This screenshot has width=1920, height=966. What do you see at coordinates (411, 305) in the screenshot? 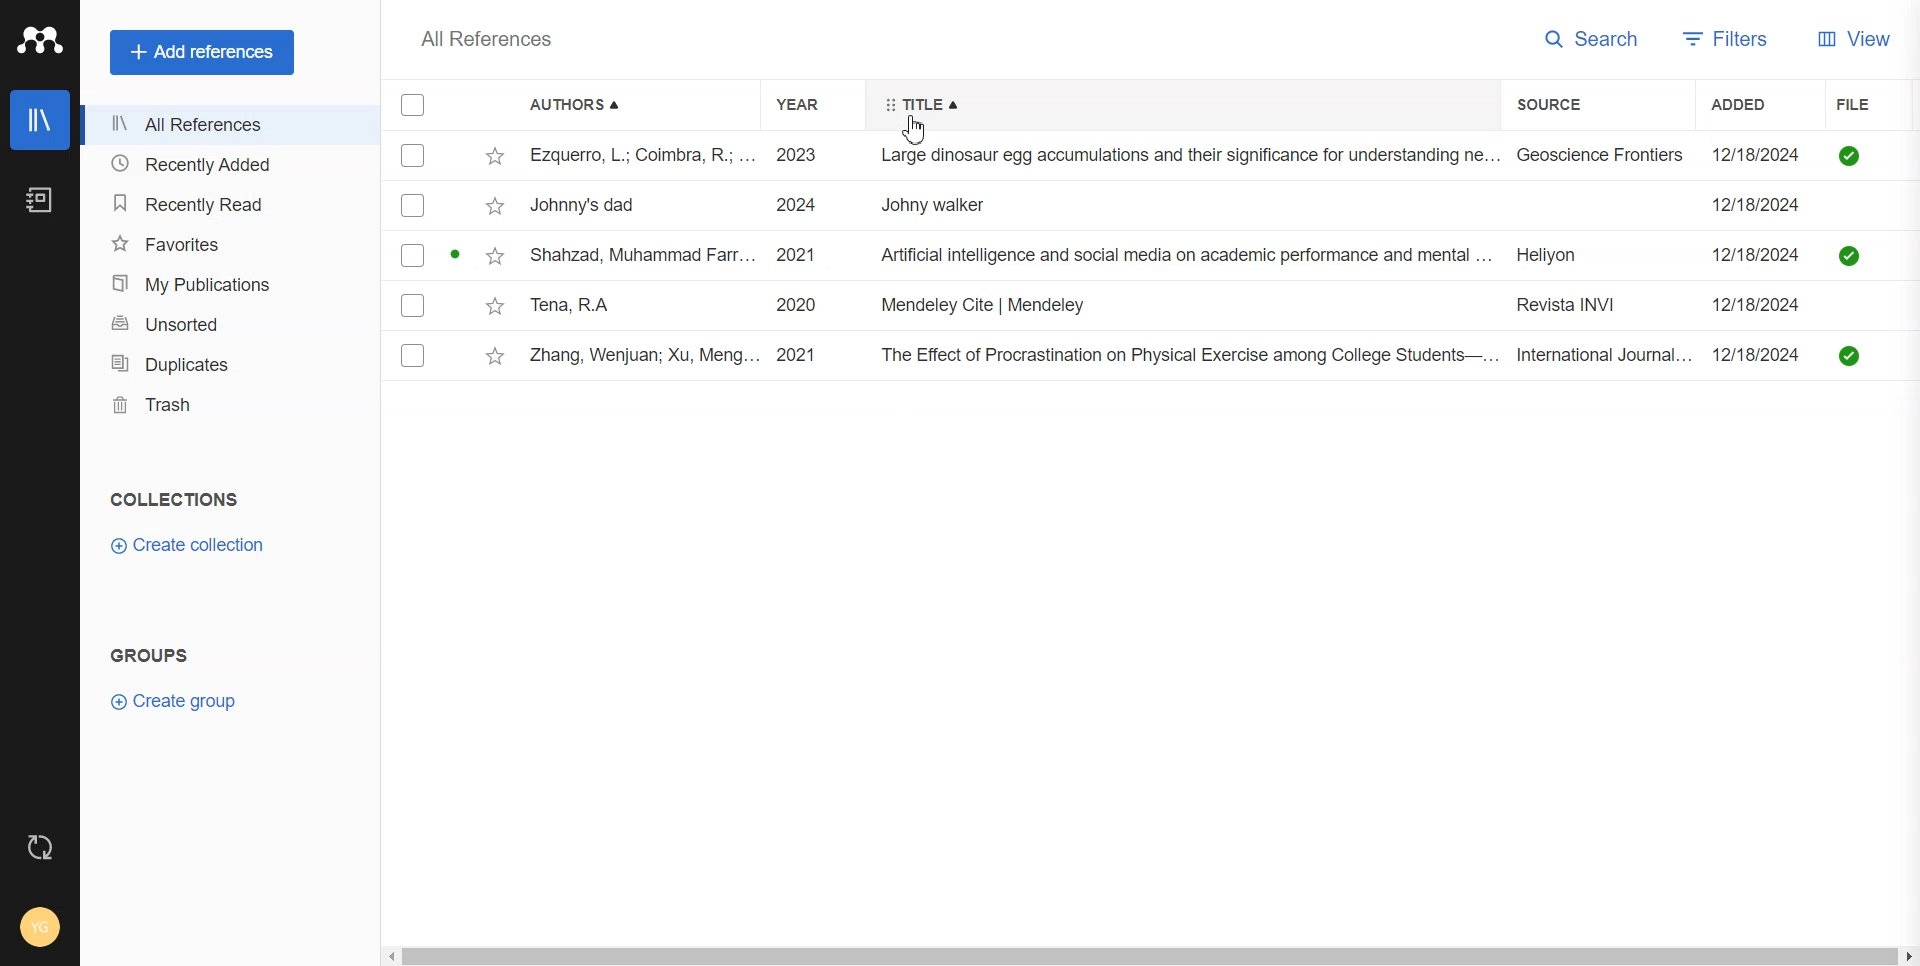
I see `select entry` at bounding box center [411, 305].